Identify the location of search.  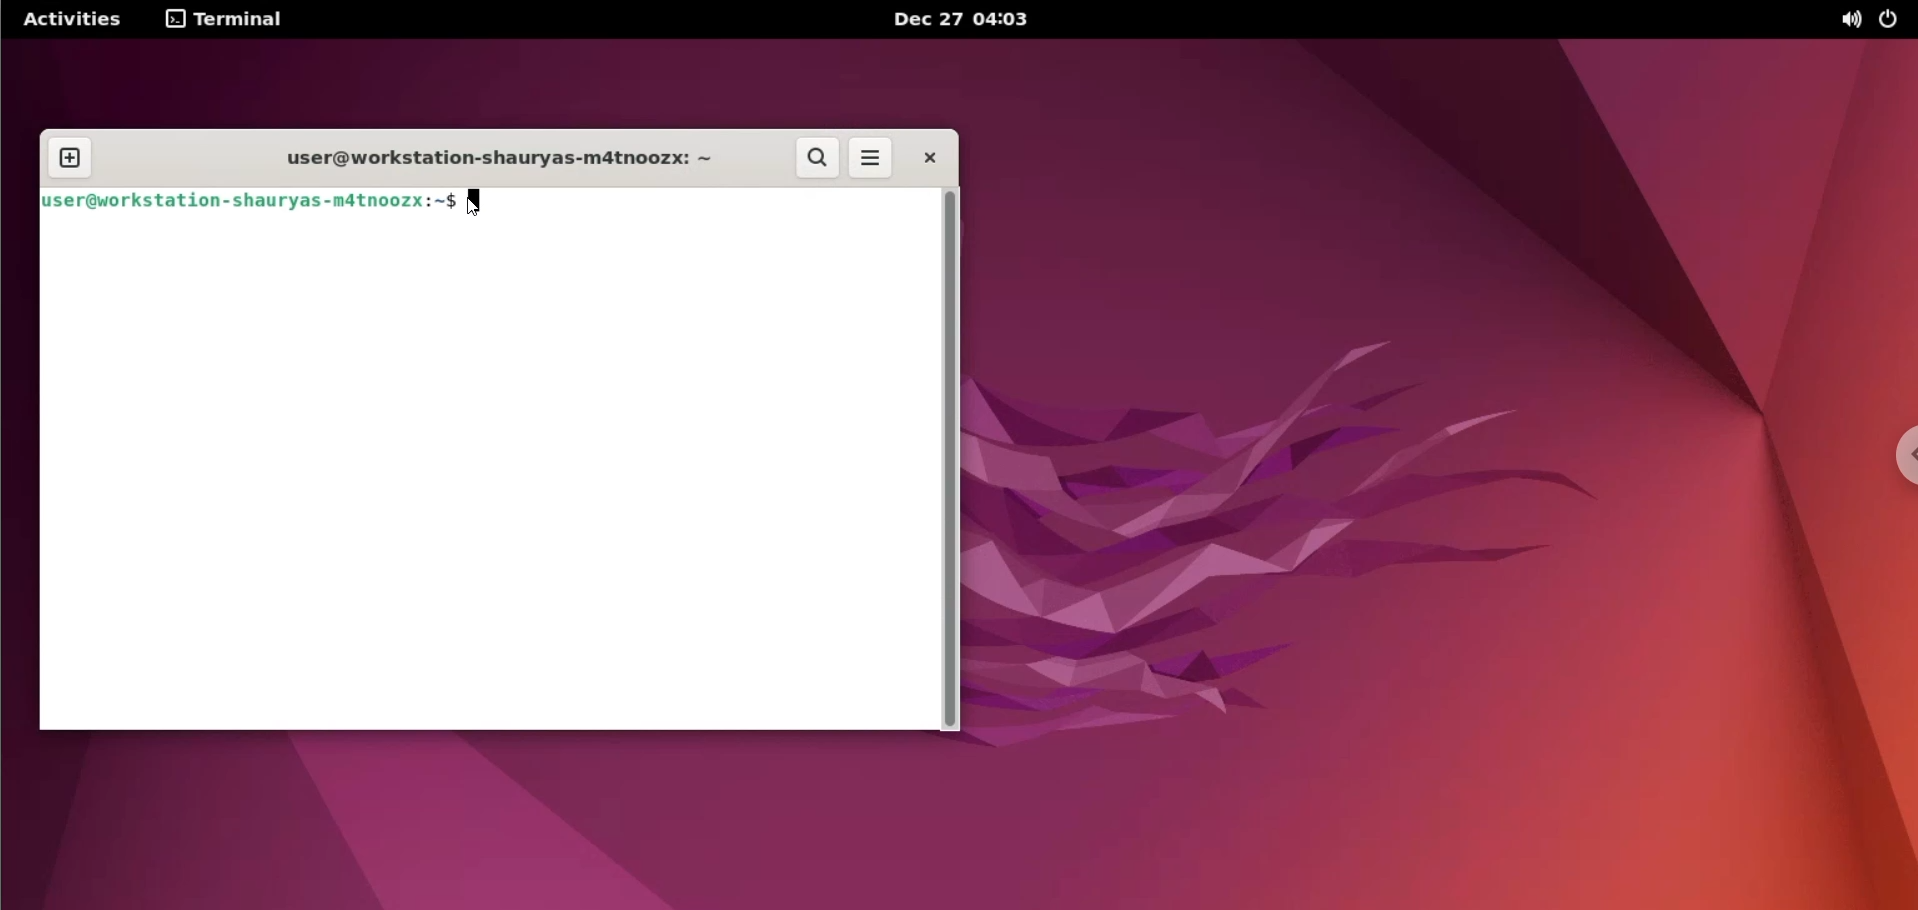
(818, 159).